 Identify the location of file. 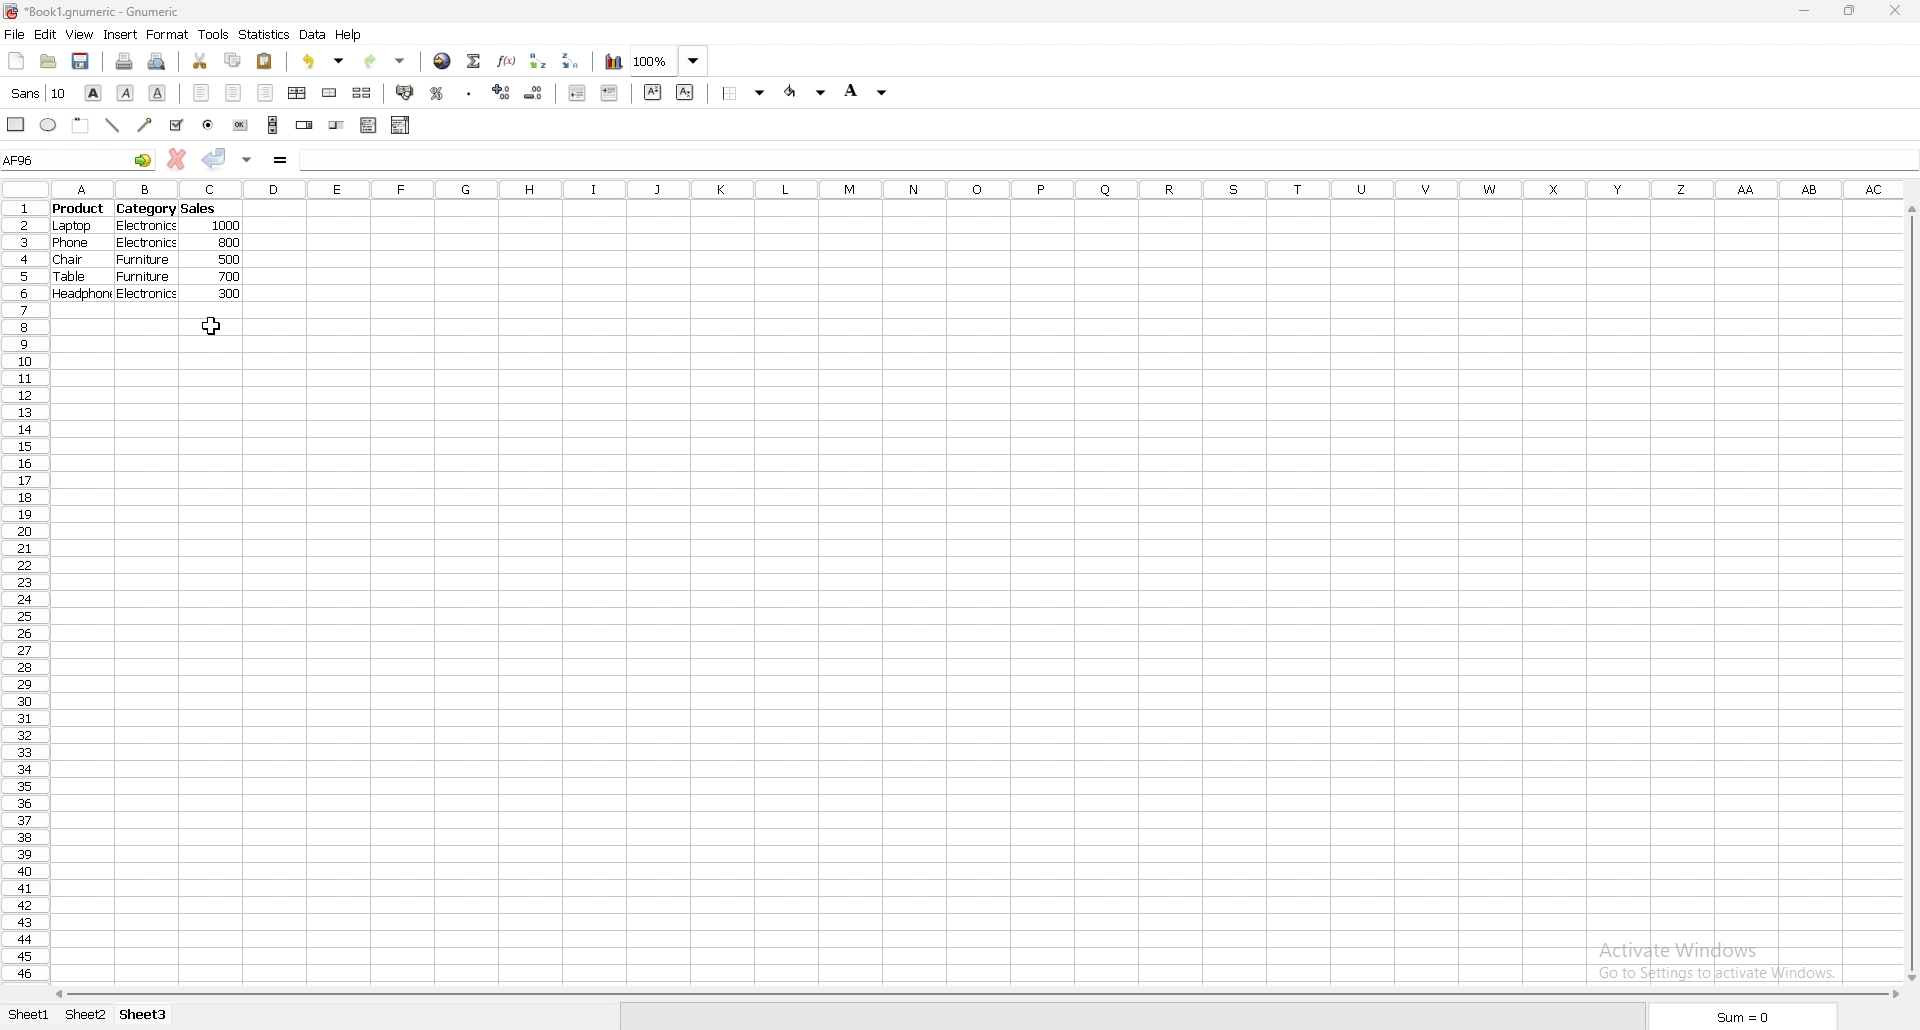
(17, 34).